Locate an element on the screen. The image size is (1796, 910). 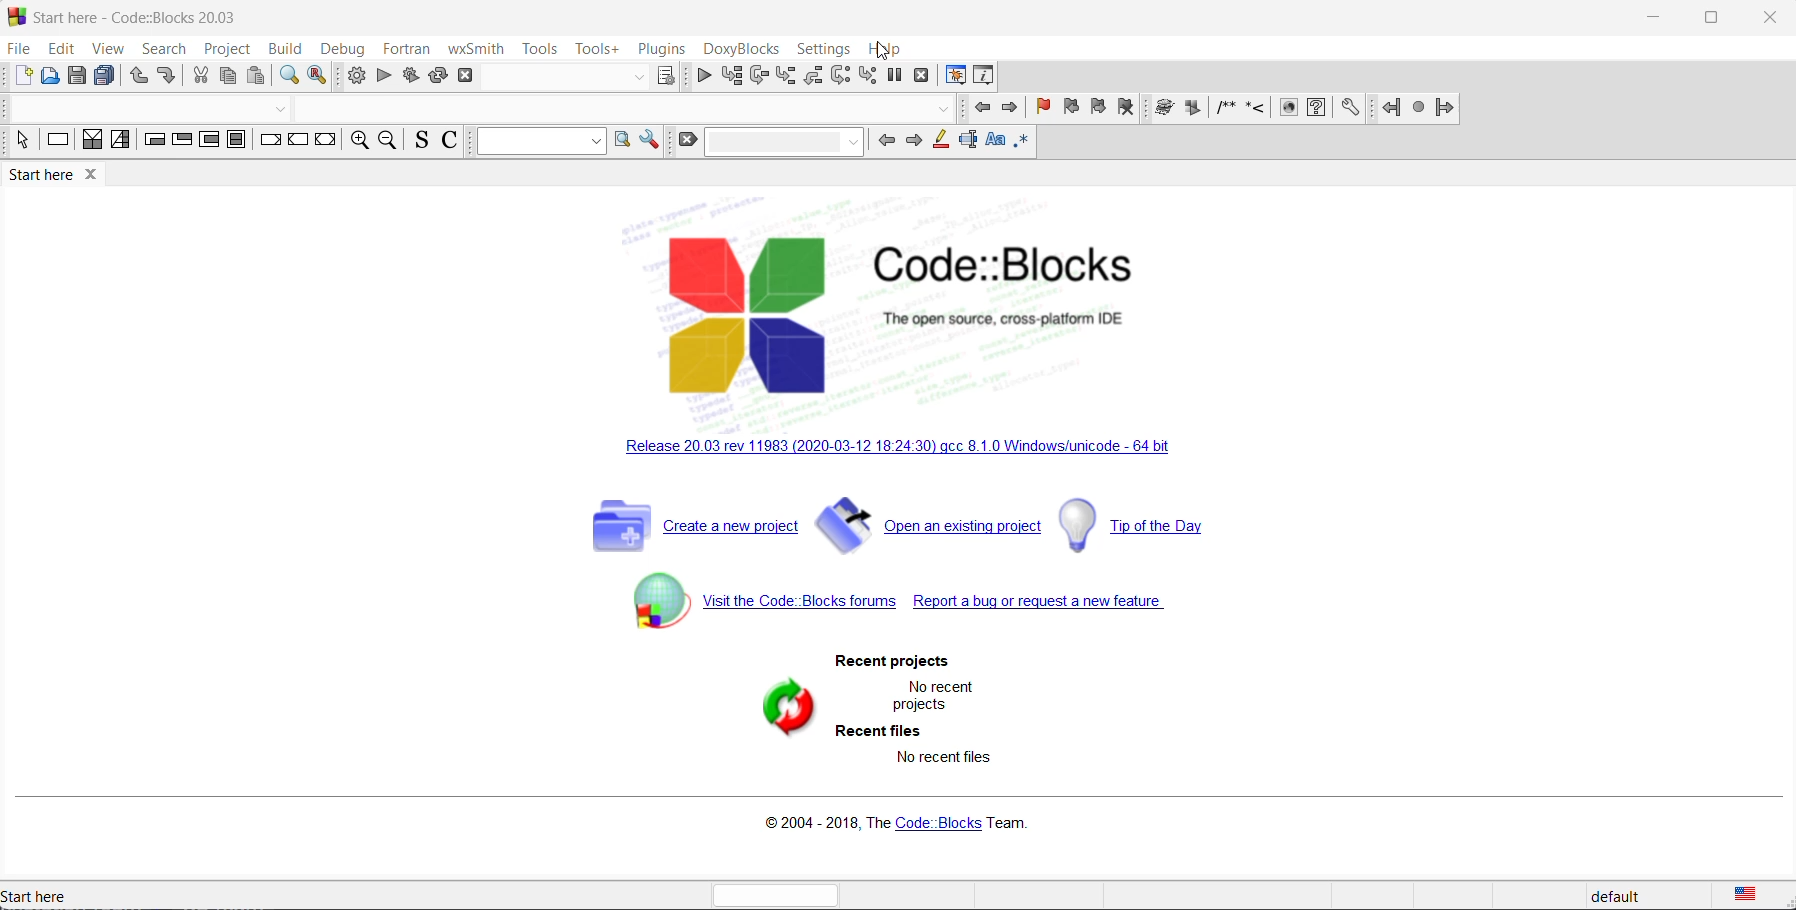
rebuild is located at coordinates (437, 78).